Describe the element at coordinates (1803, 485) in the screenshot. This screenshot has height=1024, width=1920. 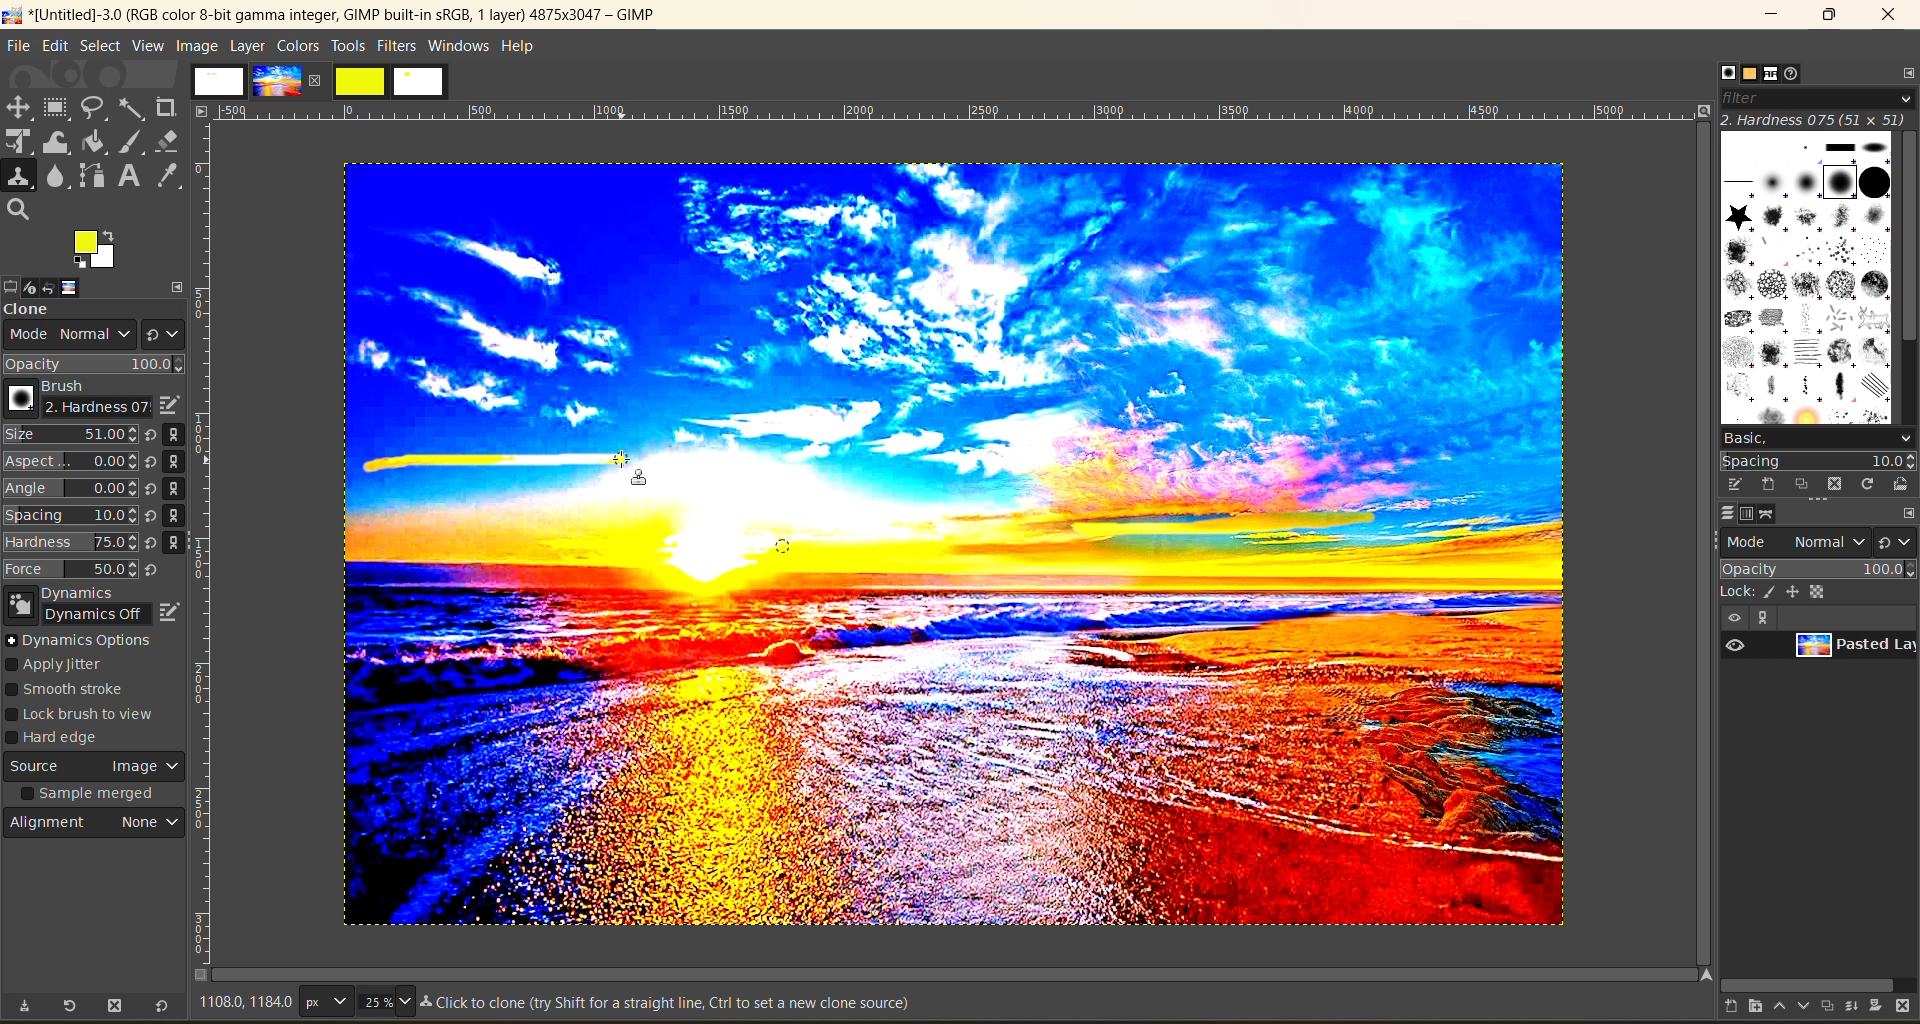
I see `duplicate this brush` at that location.